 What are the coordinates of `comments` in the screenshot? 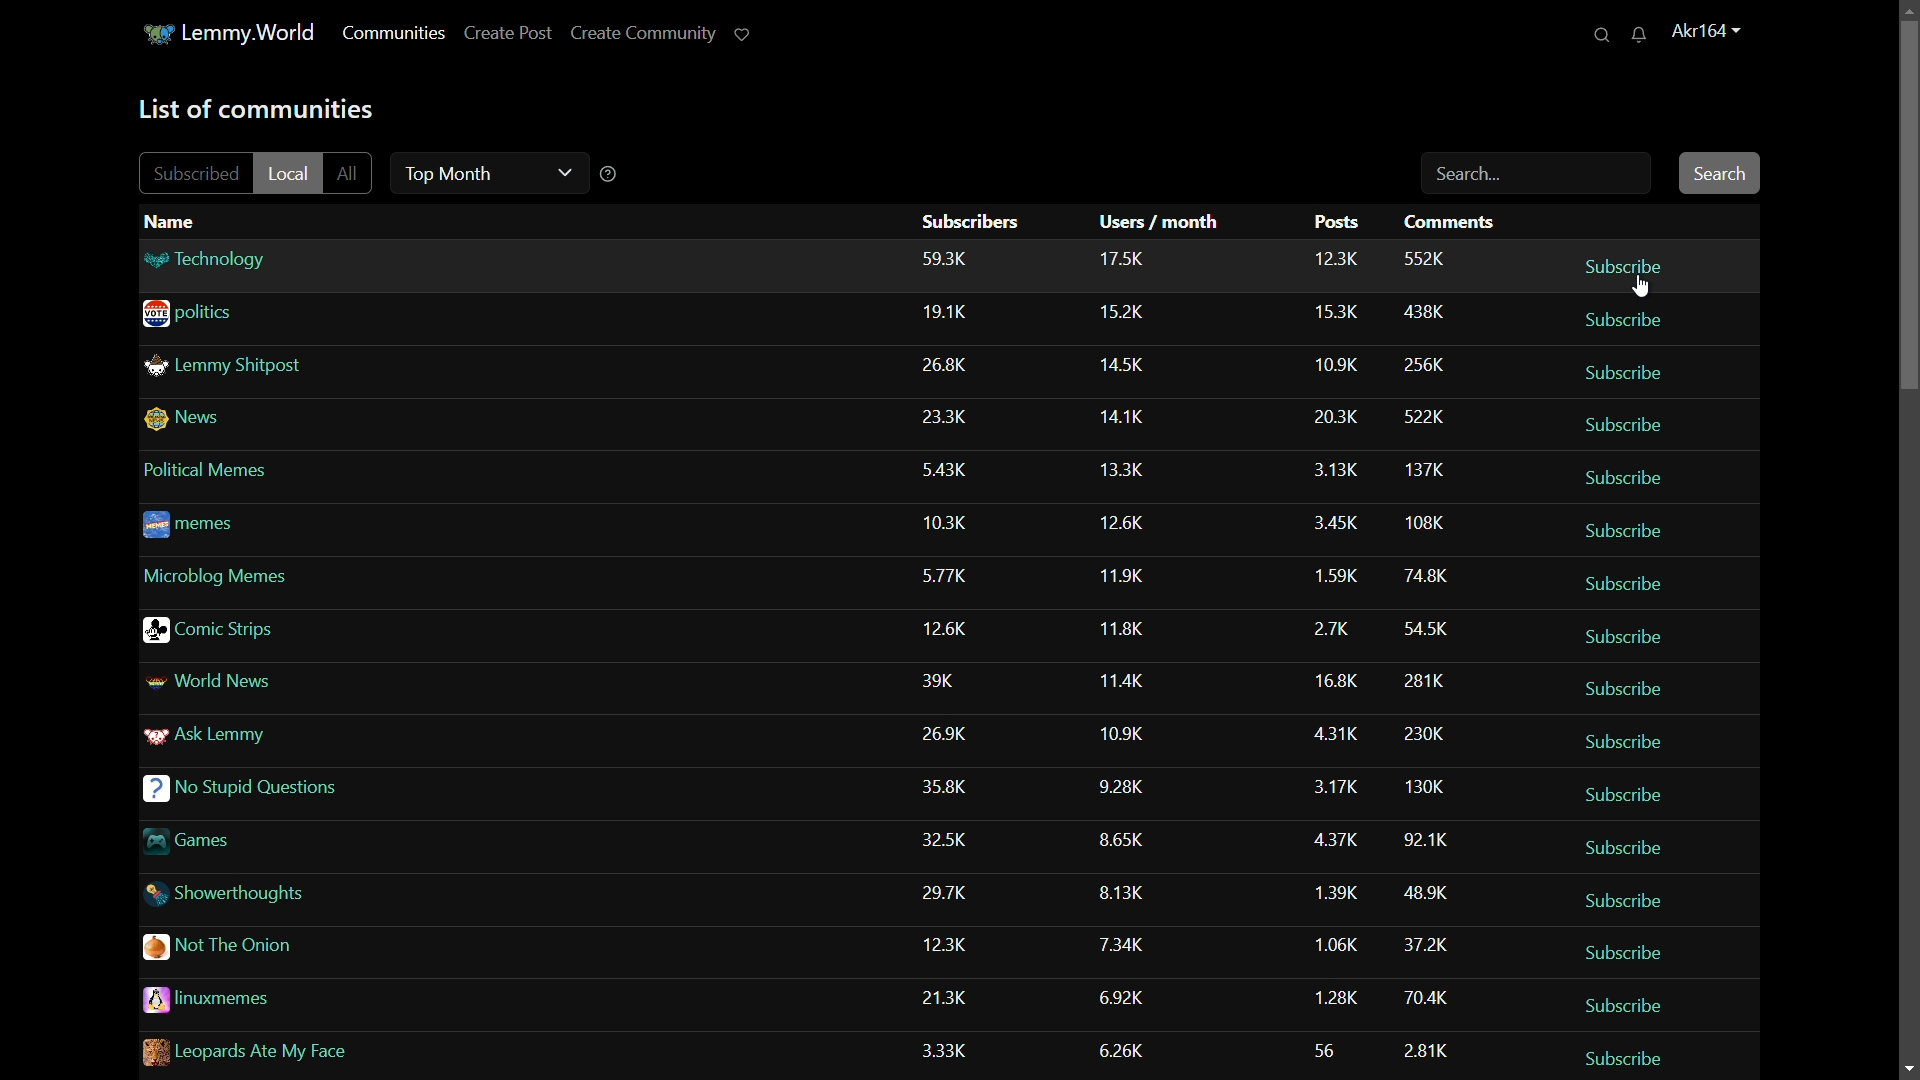 It's located at (1428, 676).